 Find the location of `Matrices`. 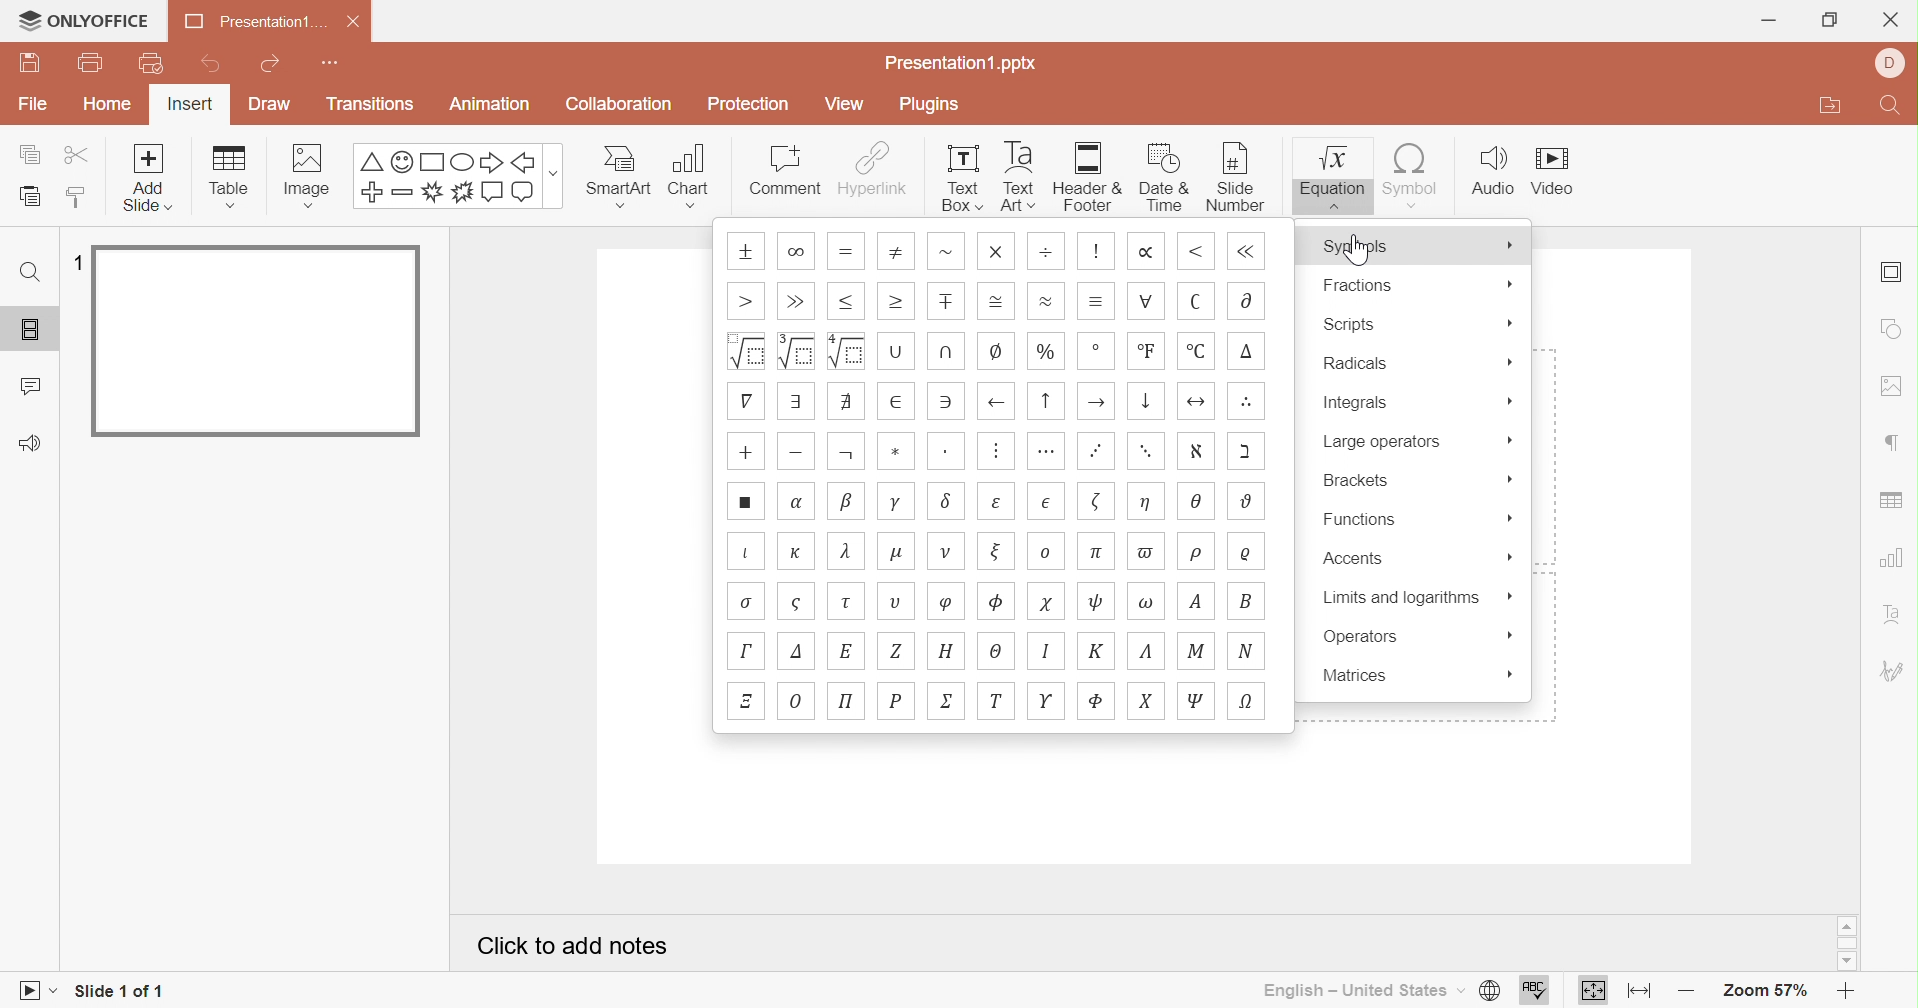

Matrices is located at coordinates (1422, 675).